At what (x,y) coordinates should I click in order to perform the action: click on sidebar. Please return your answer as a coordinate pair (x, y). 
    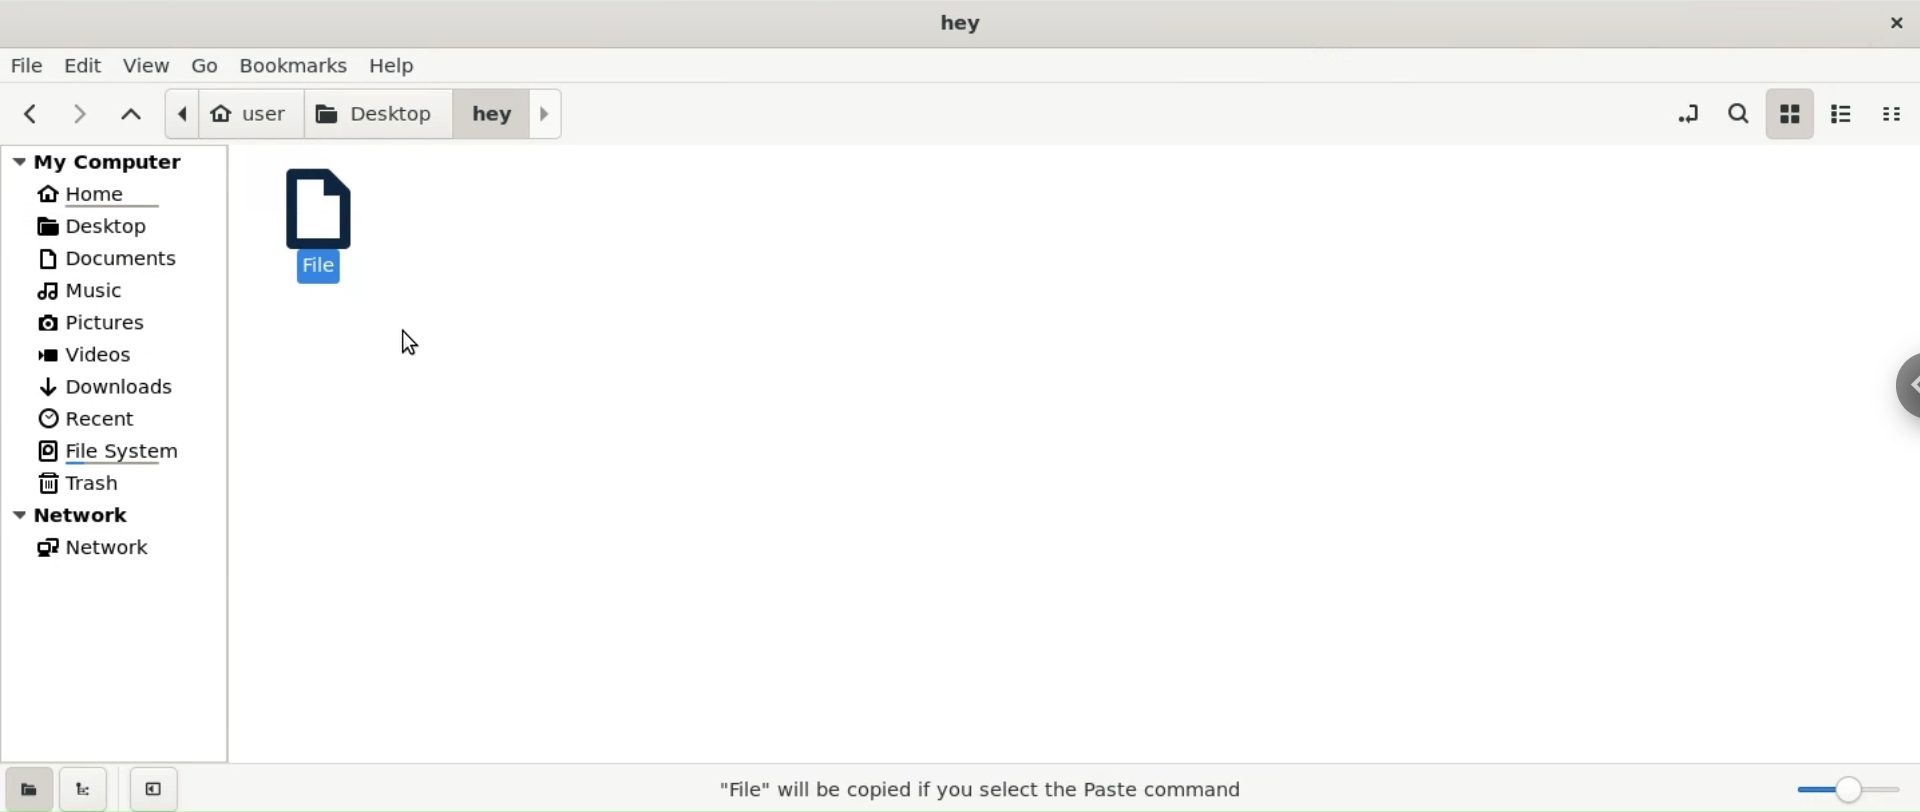
    Looking at the image, I should click on (1886, 381).